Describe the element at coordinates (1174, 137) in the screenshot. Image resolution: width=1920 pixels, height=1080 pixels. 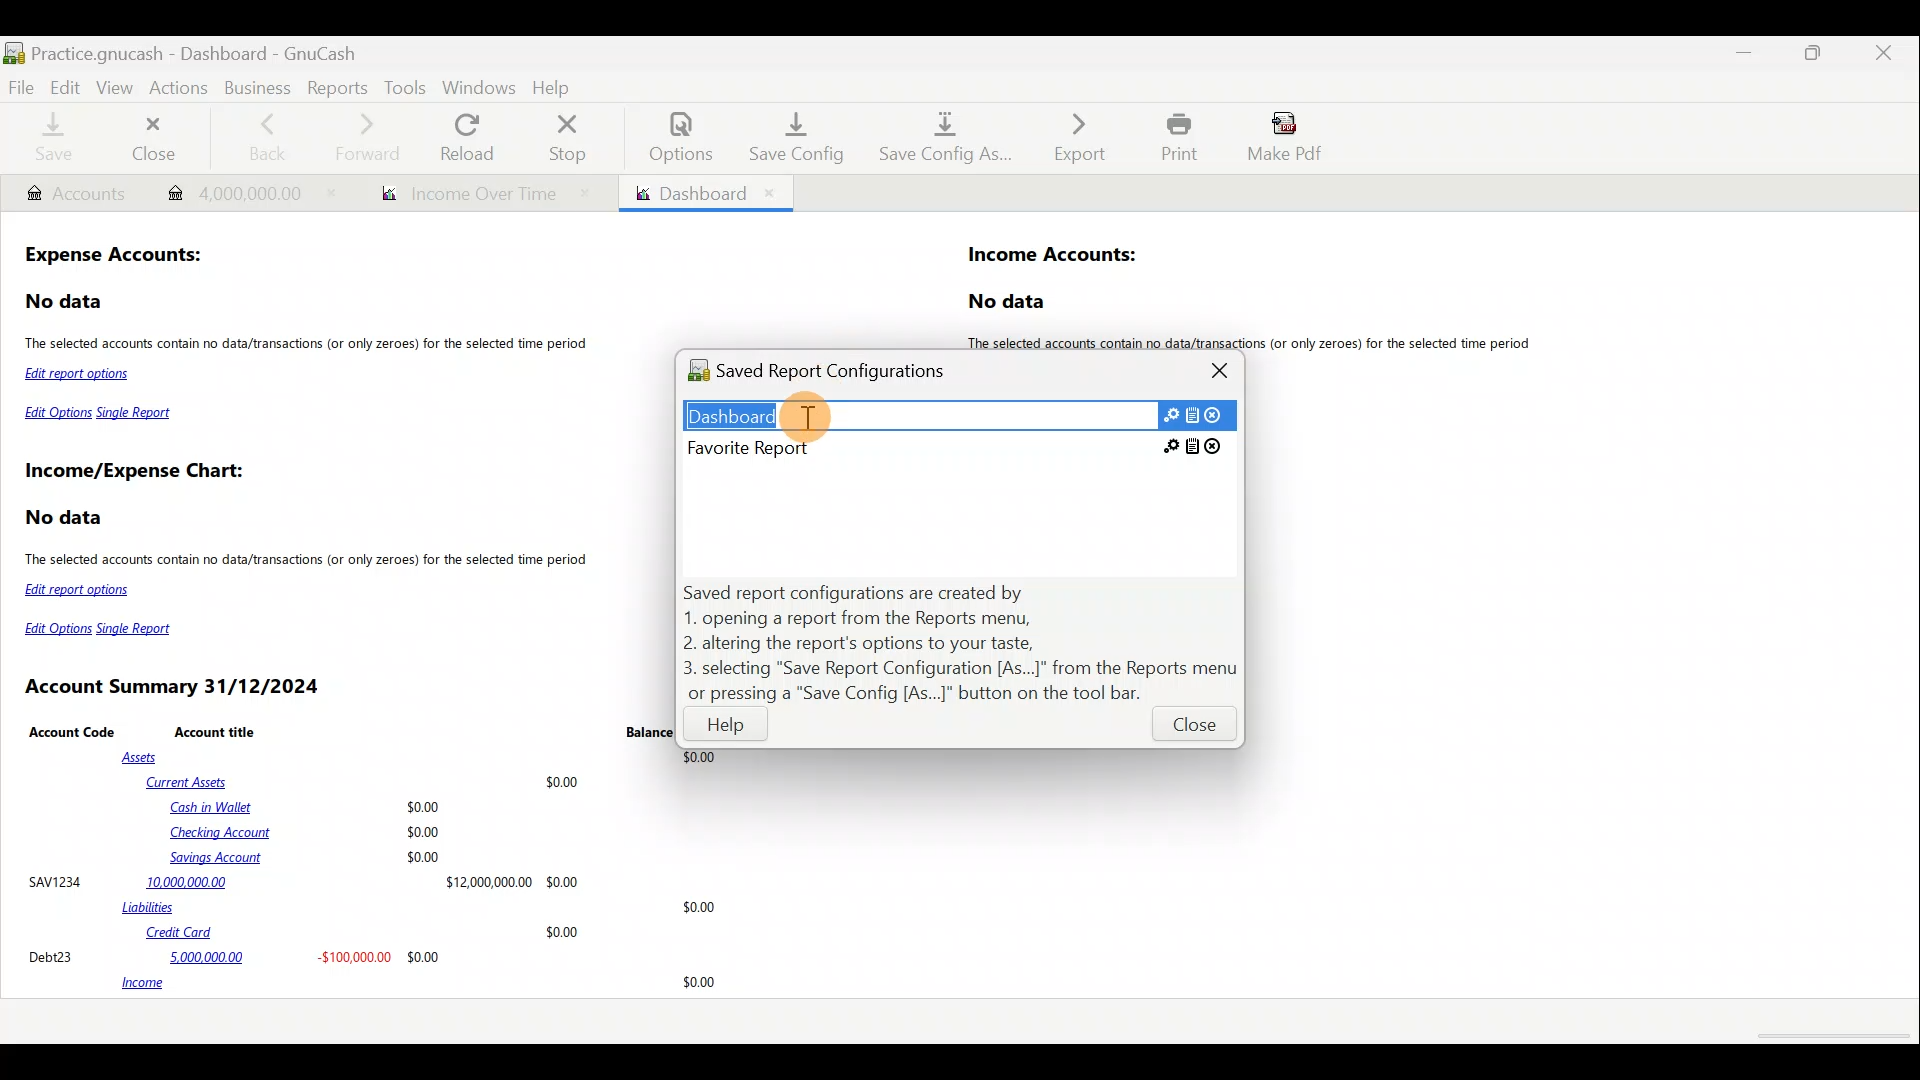
I see `Print` at that location.